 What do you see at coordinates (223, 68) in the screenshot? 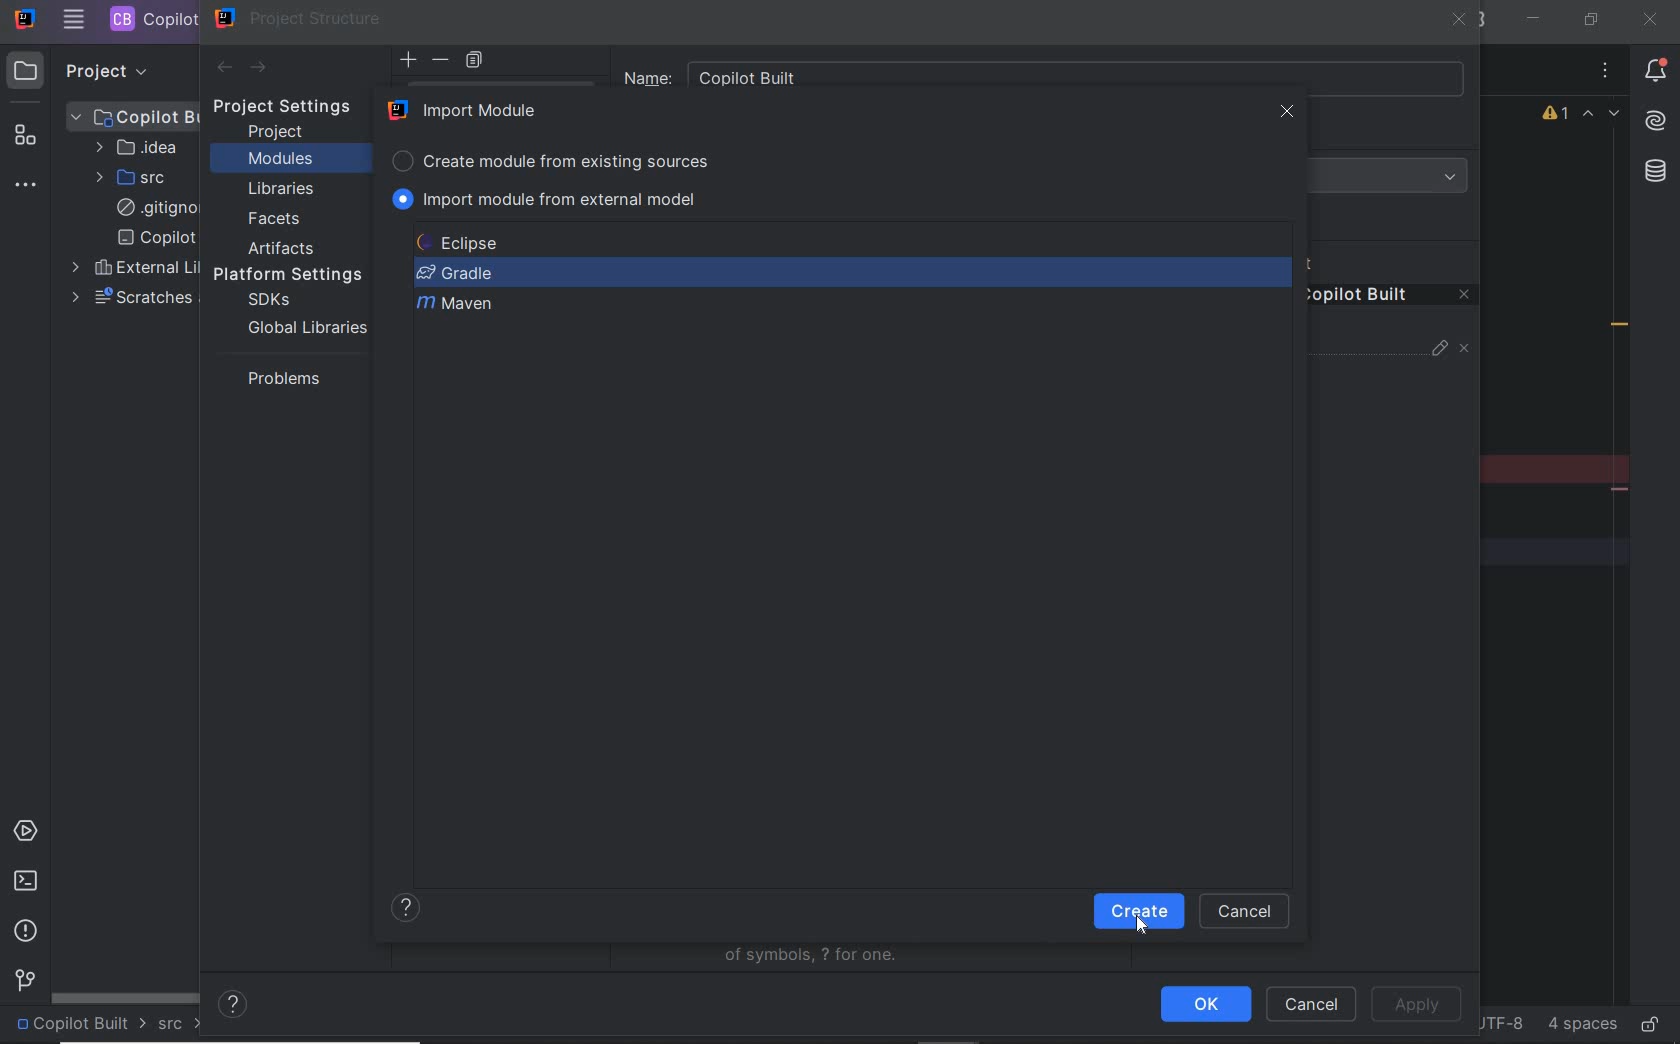
I see `back` at bounding box center [223, 68].